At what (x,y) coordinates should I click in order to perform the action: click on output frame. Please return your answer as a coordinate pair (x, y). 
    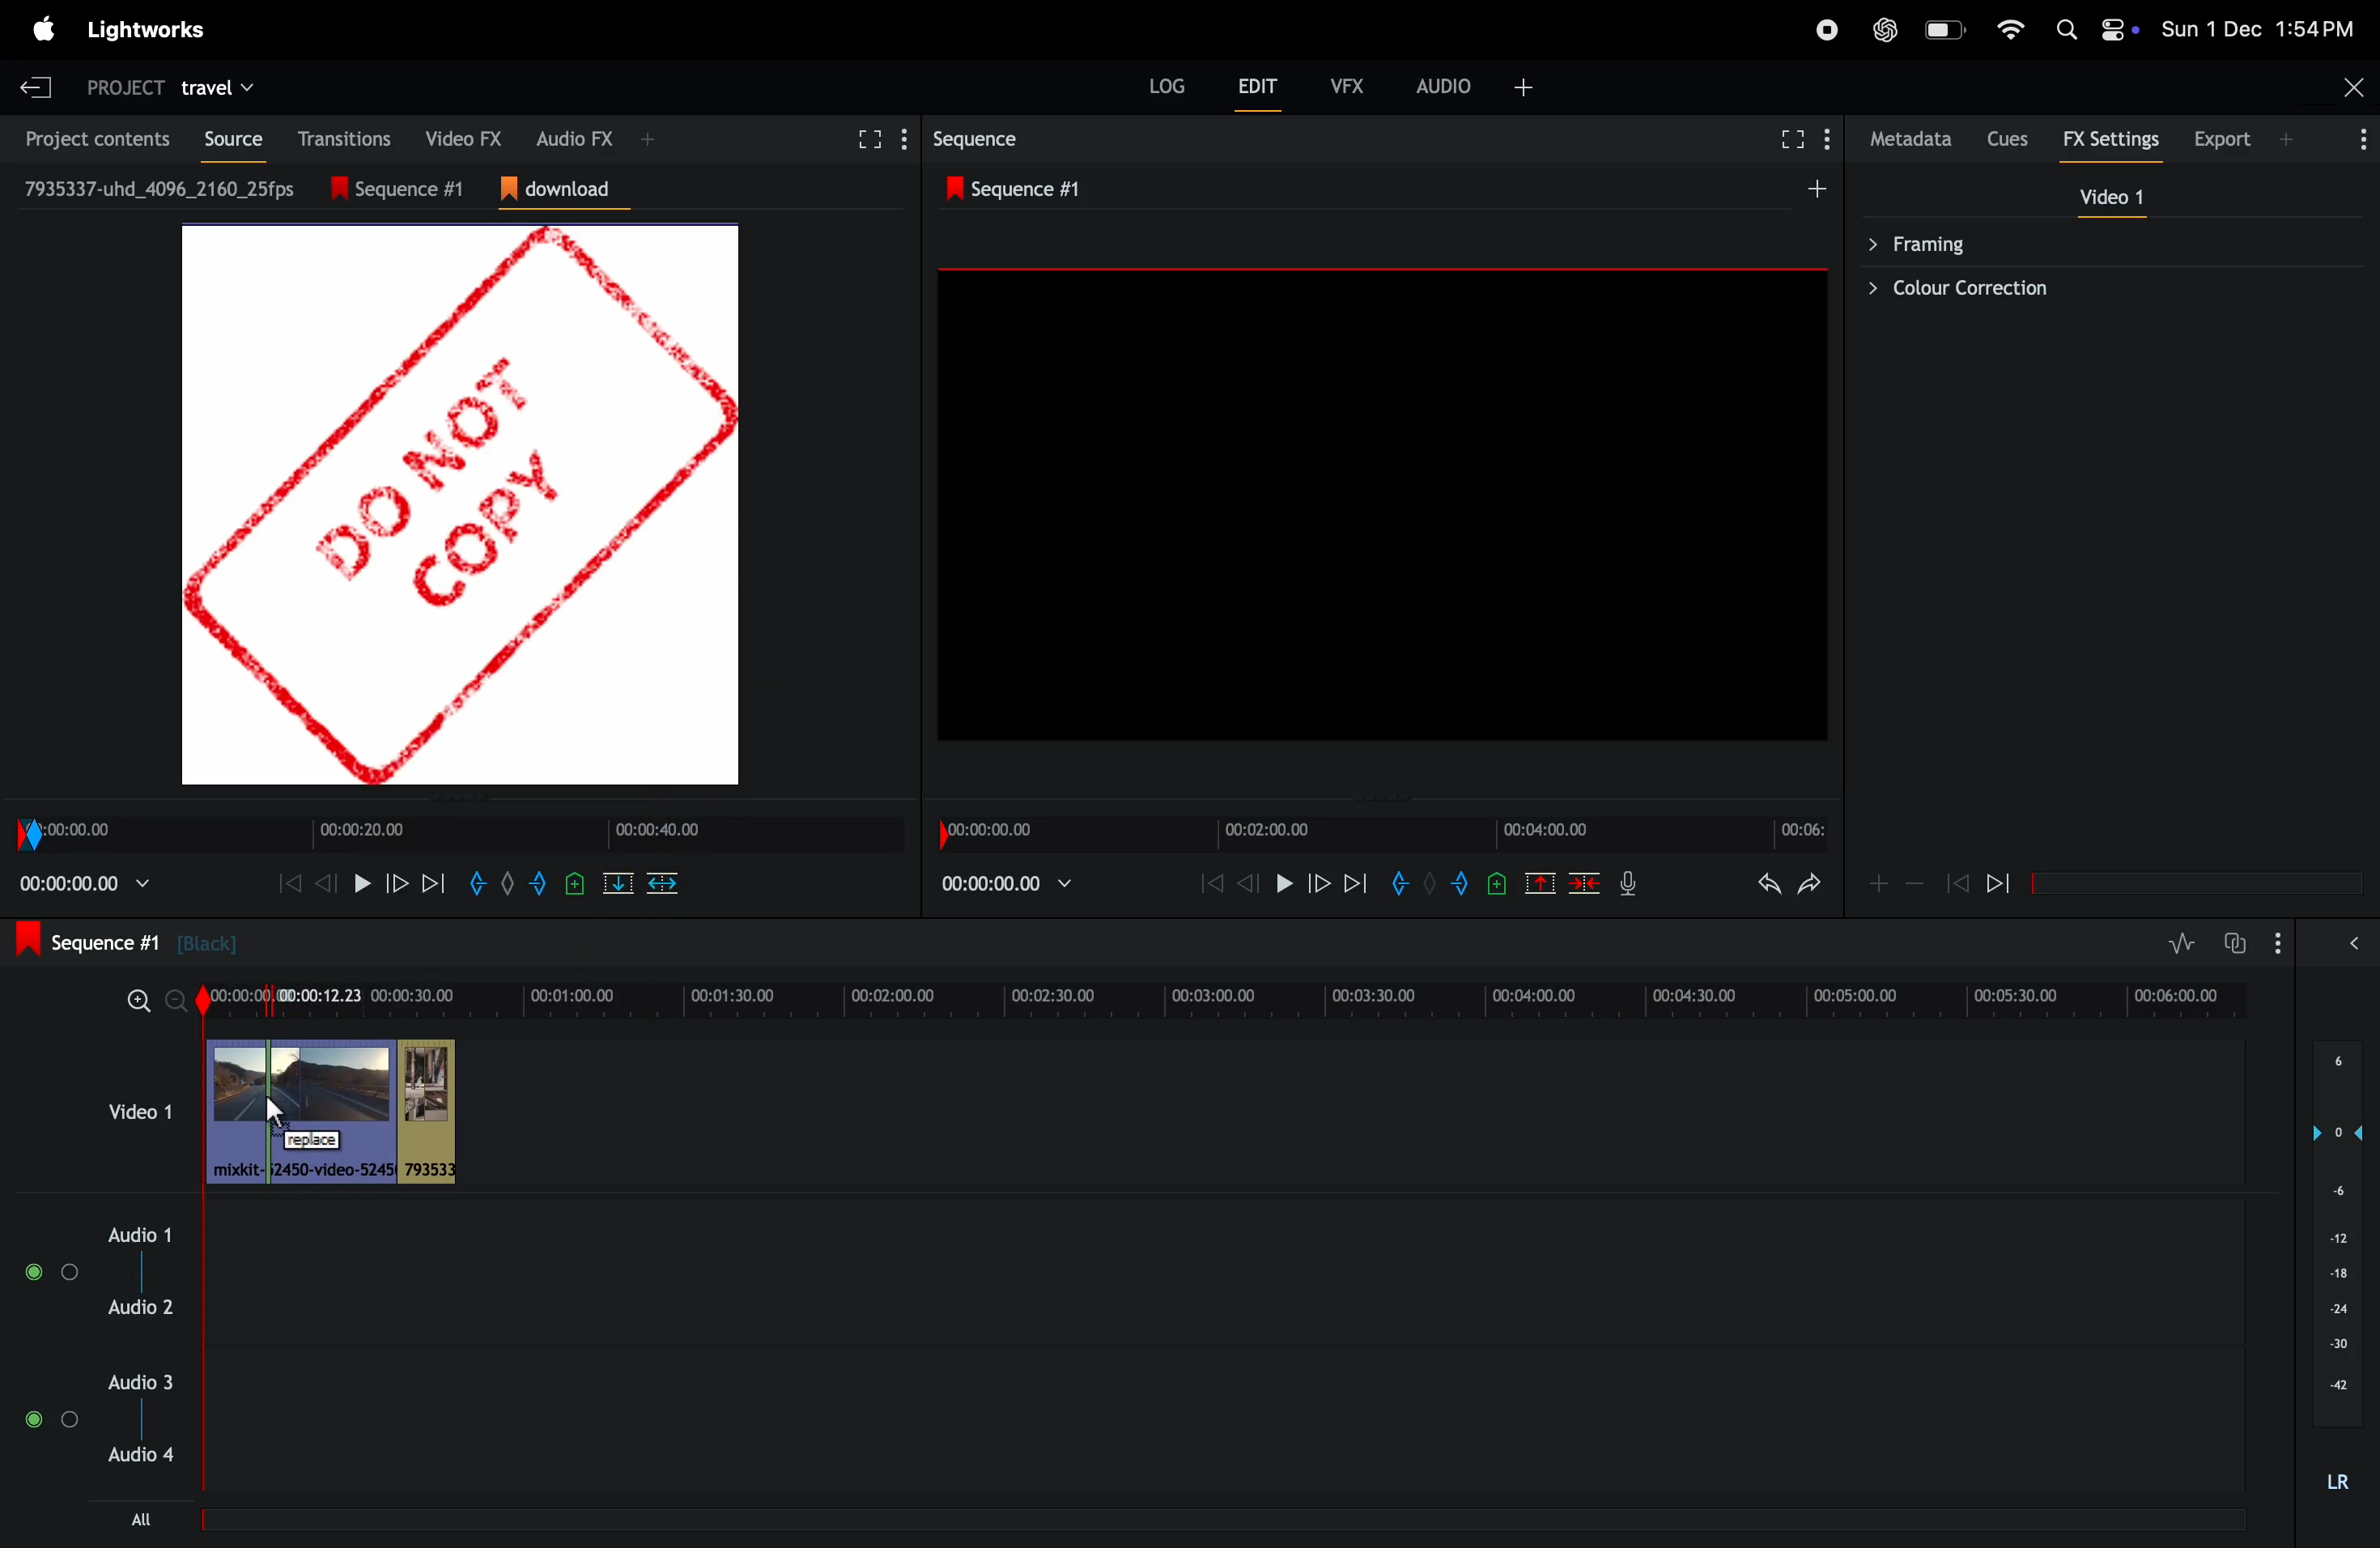
    Looking at the image, I should click on (1382, 503).